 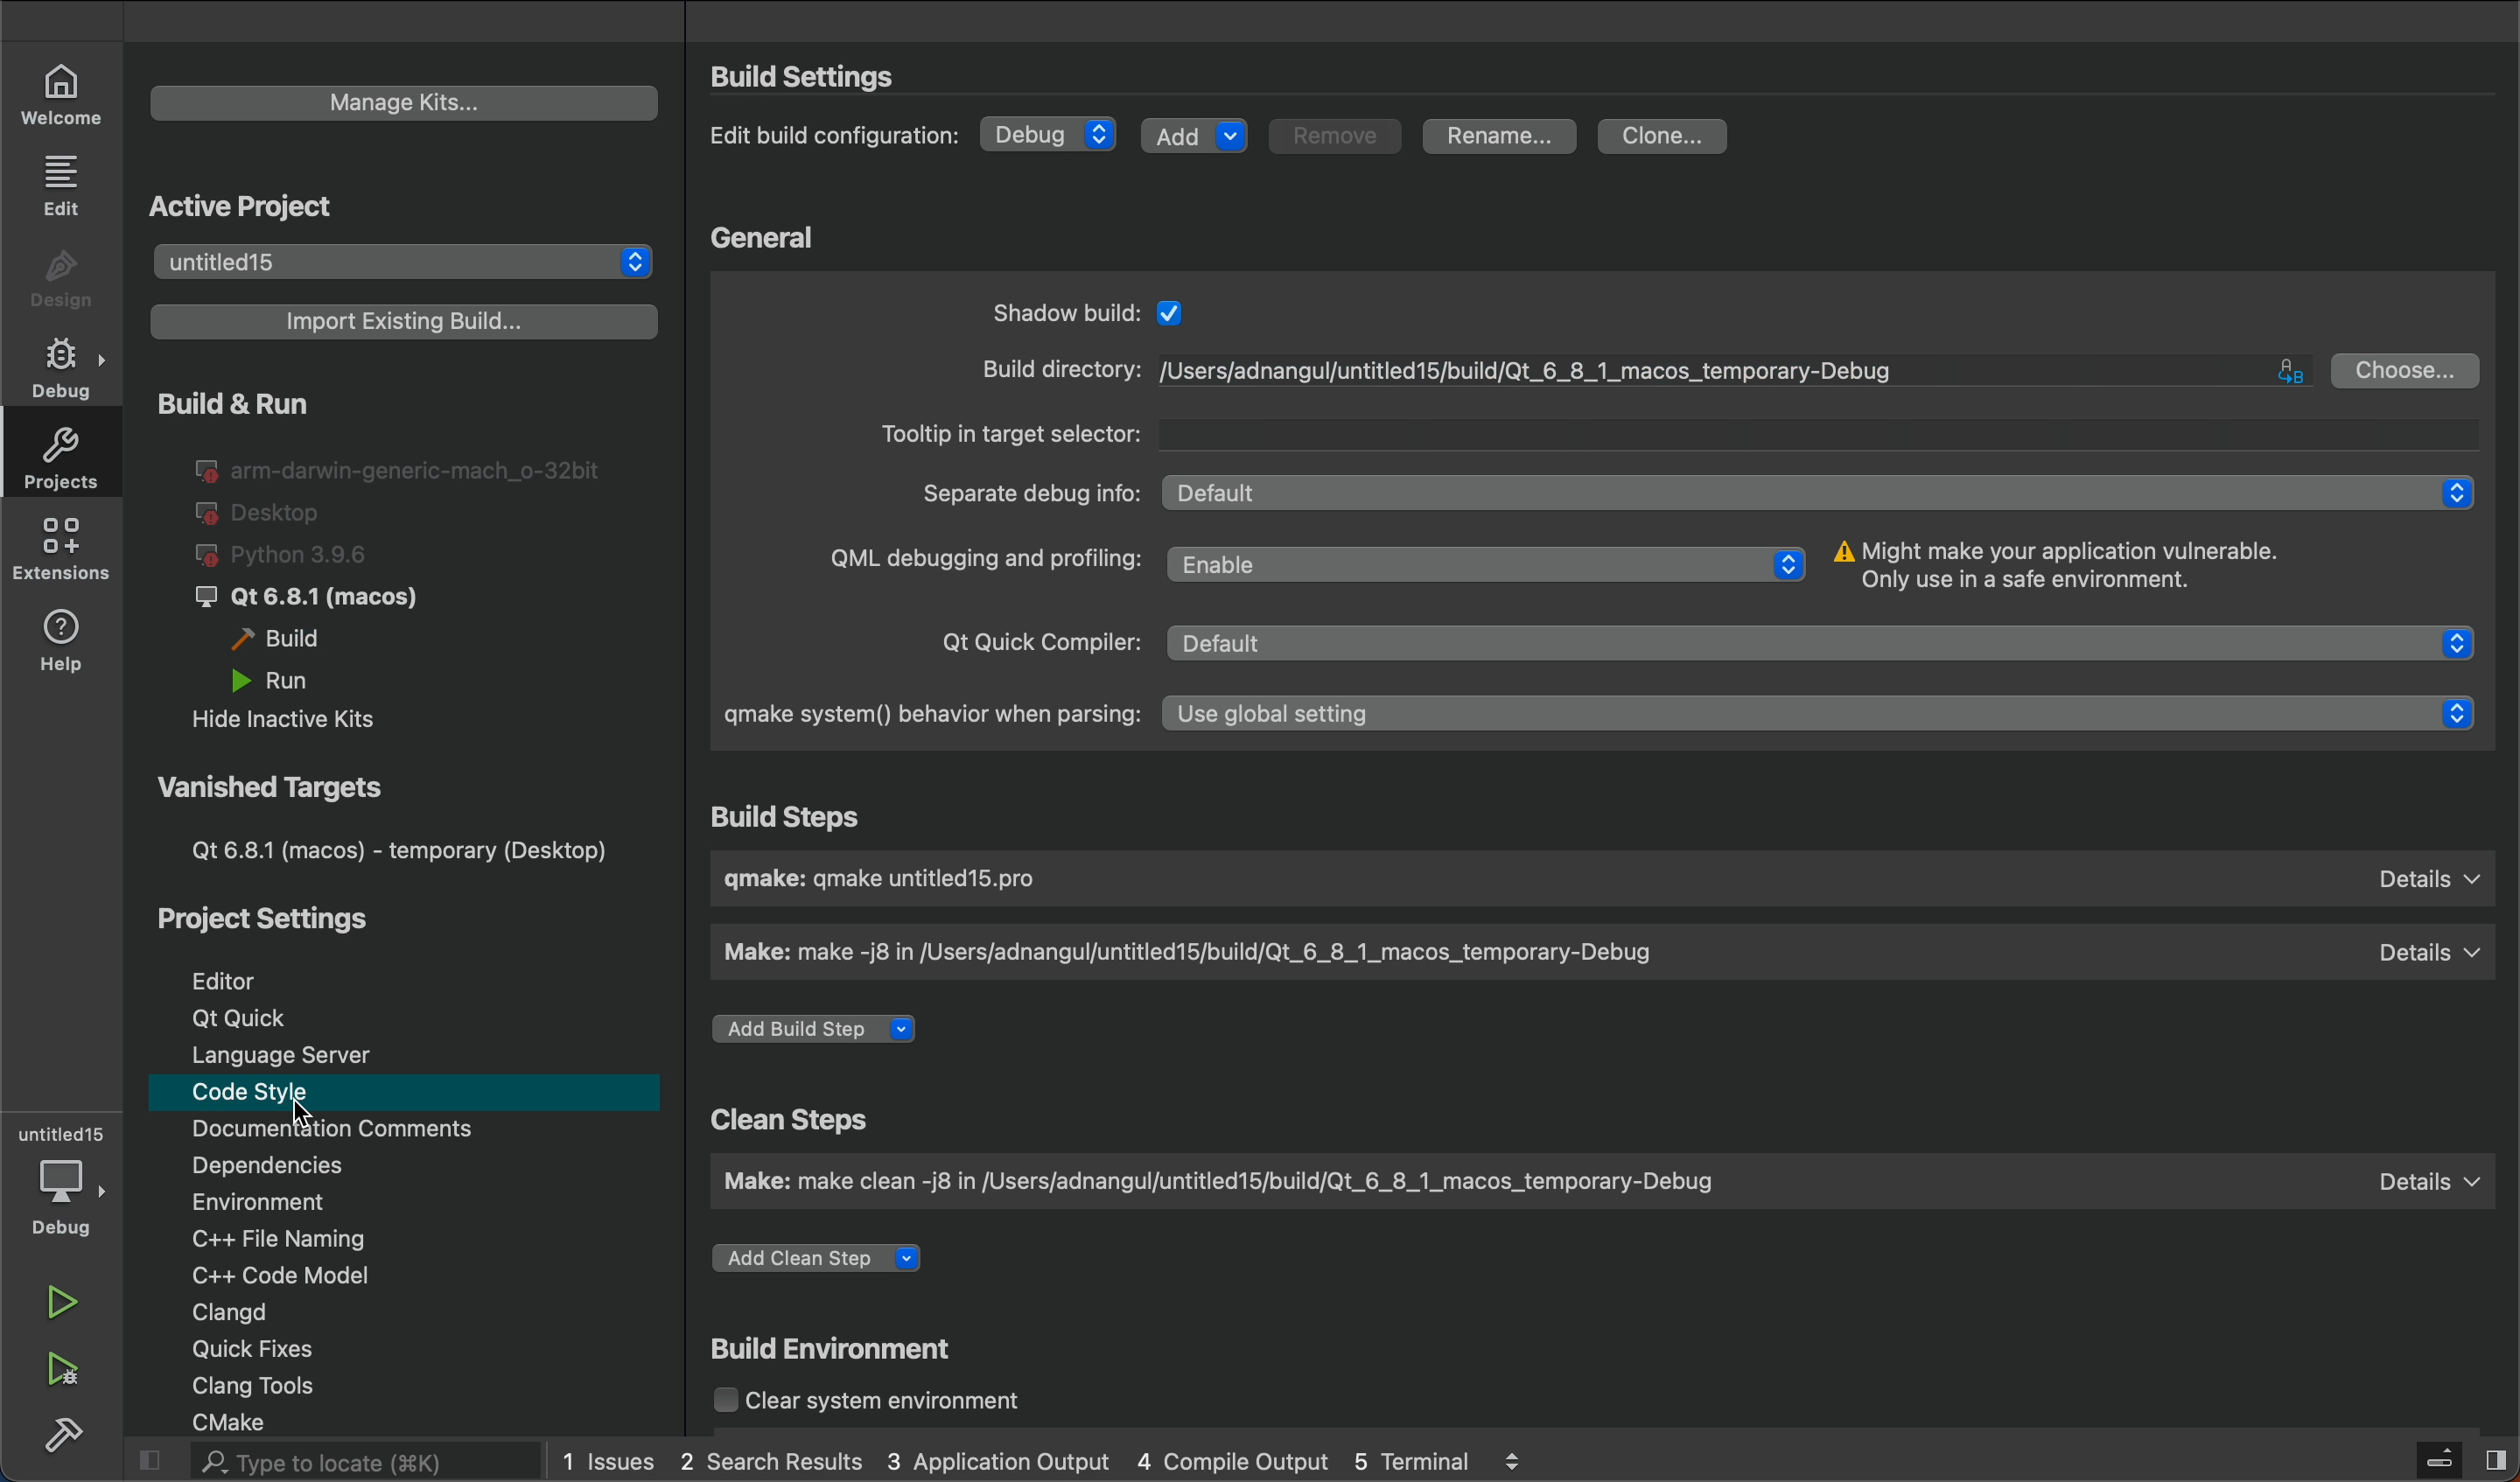 I want to click on quick fixes, so click(x=279, y=1349).